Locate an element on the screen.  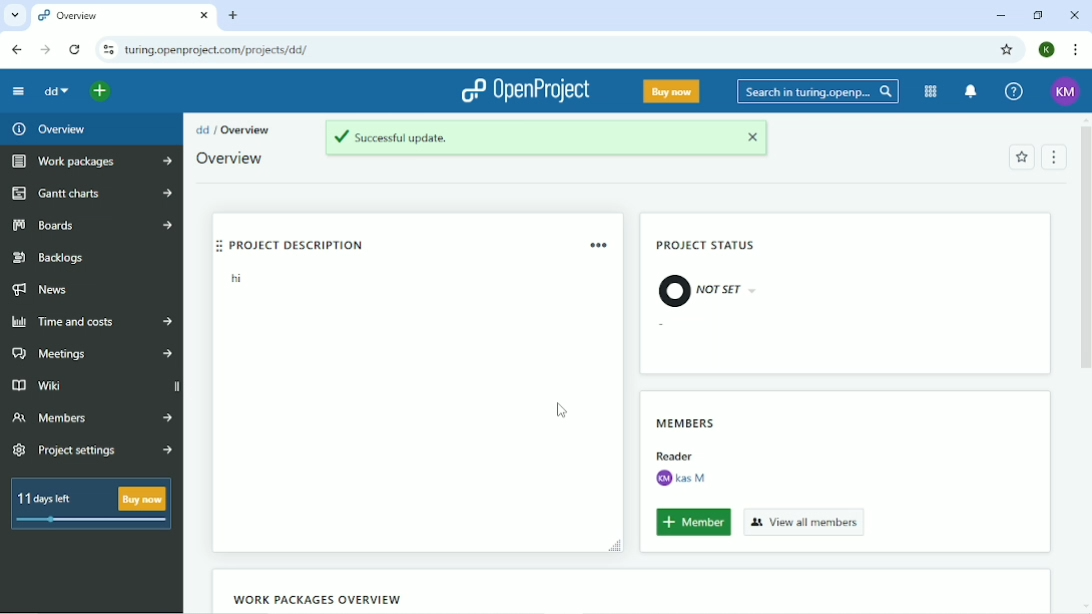
Customize and control google chrome is located at coordinates (1074, 49).